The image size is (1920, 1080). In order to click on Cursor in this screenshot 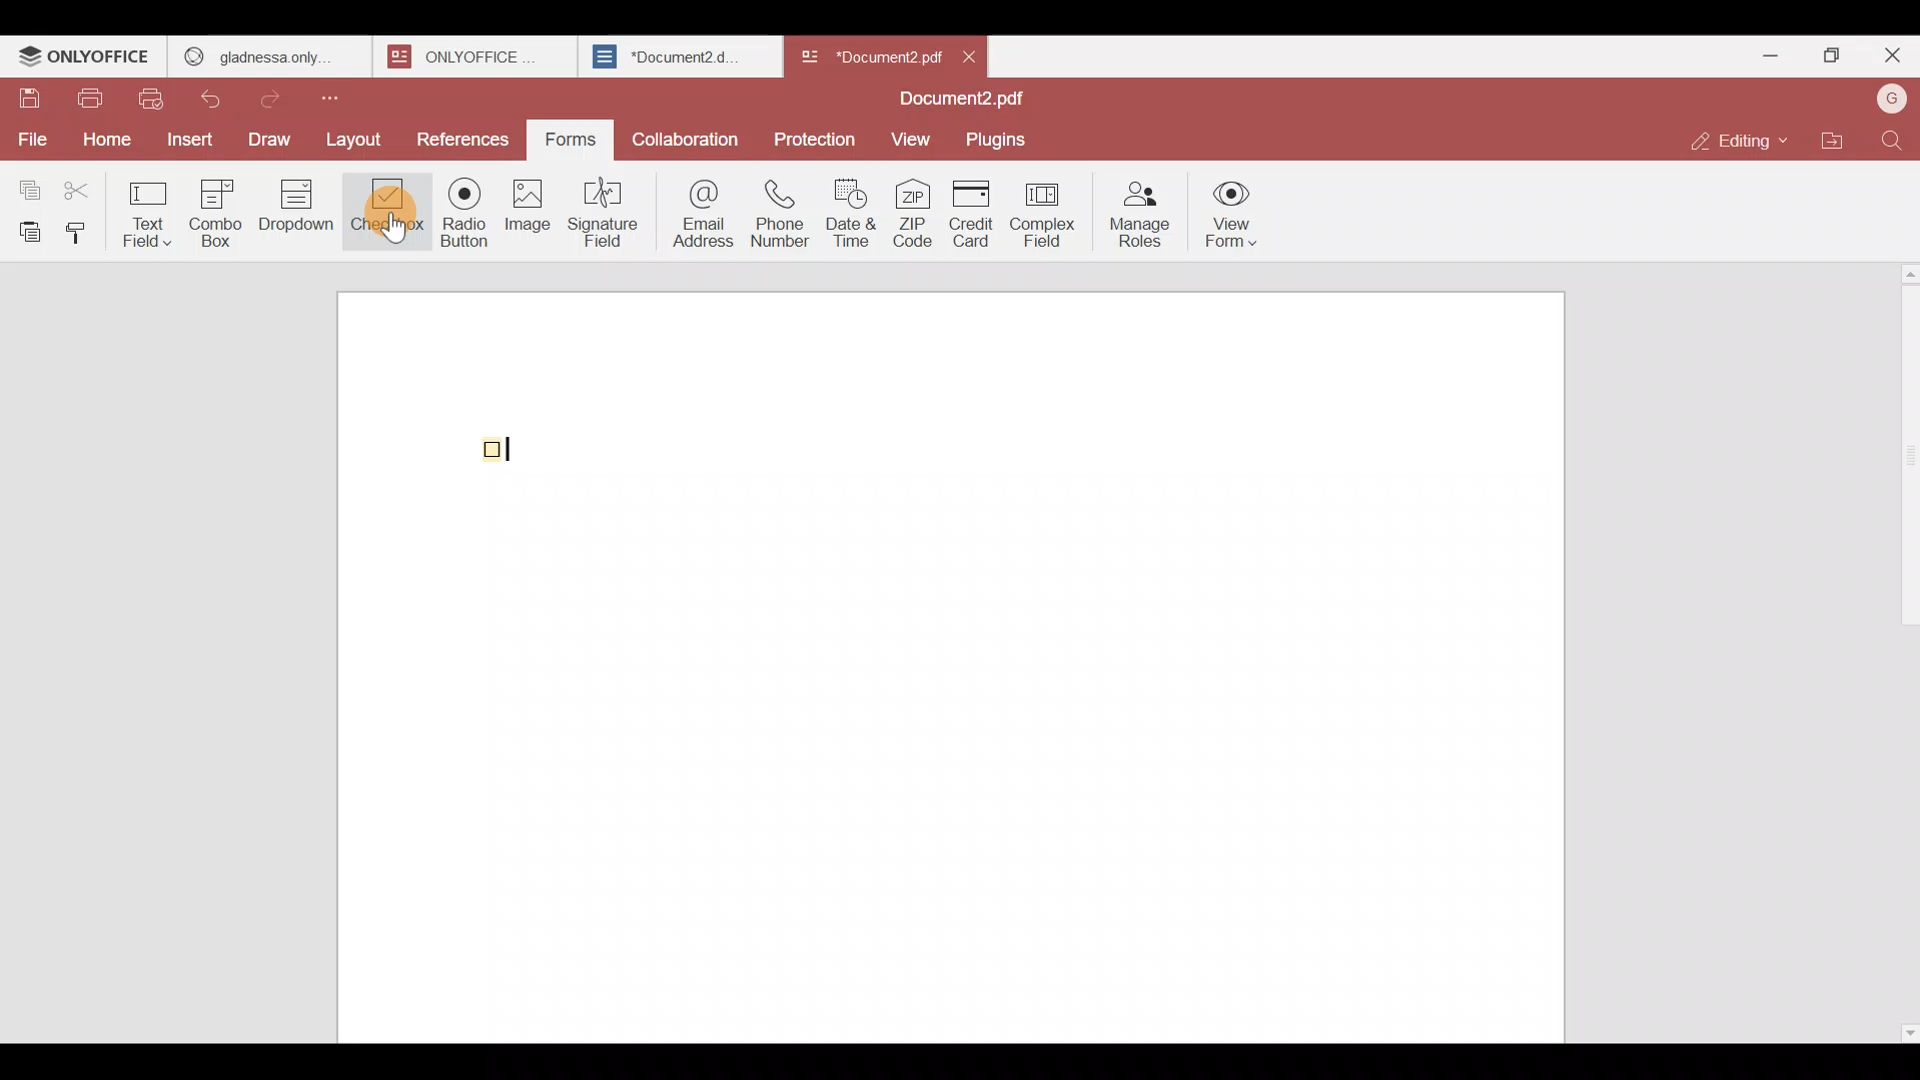, I will do `click(388, 226)`.